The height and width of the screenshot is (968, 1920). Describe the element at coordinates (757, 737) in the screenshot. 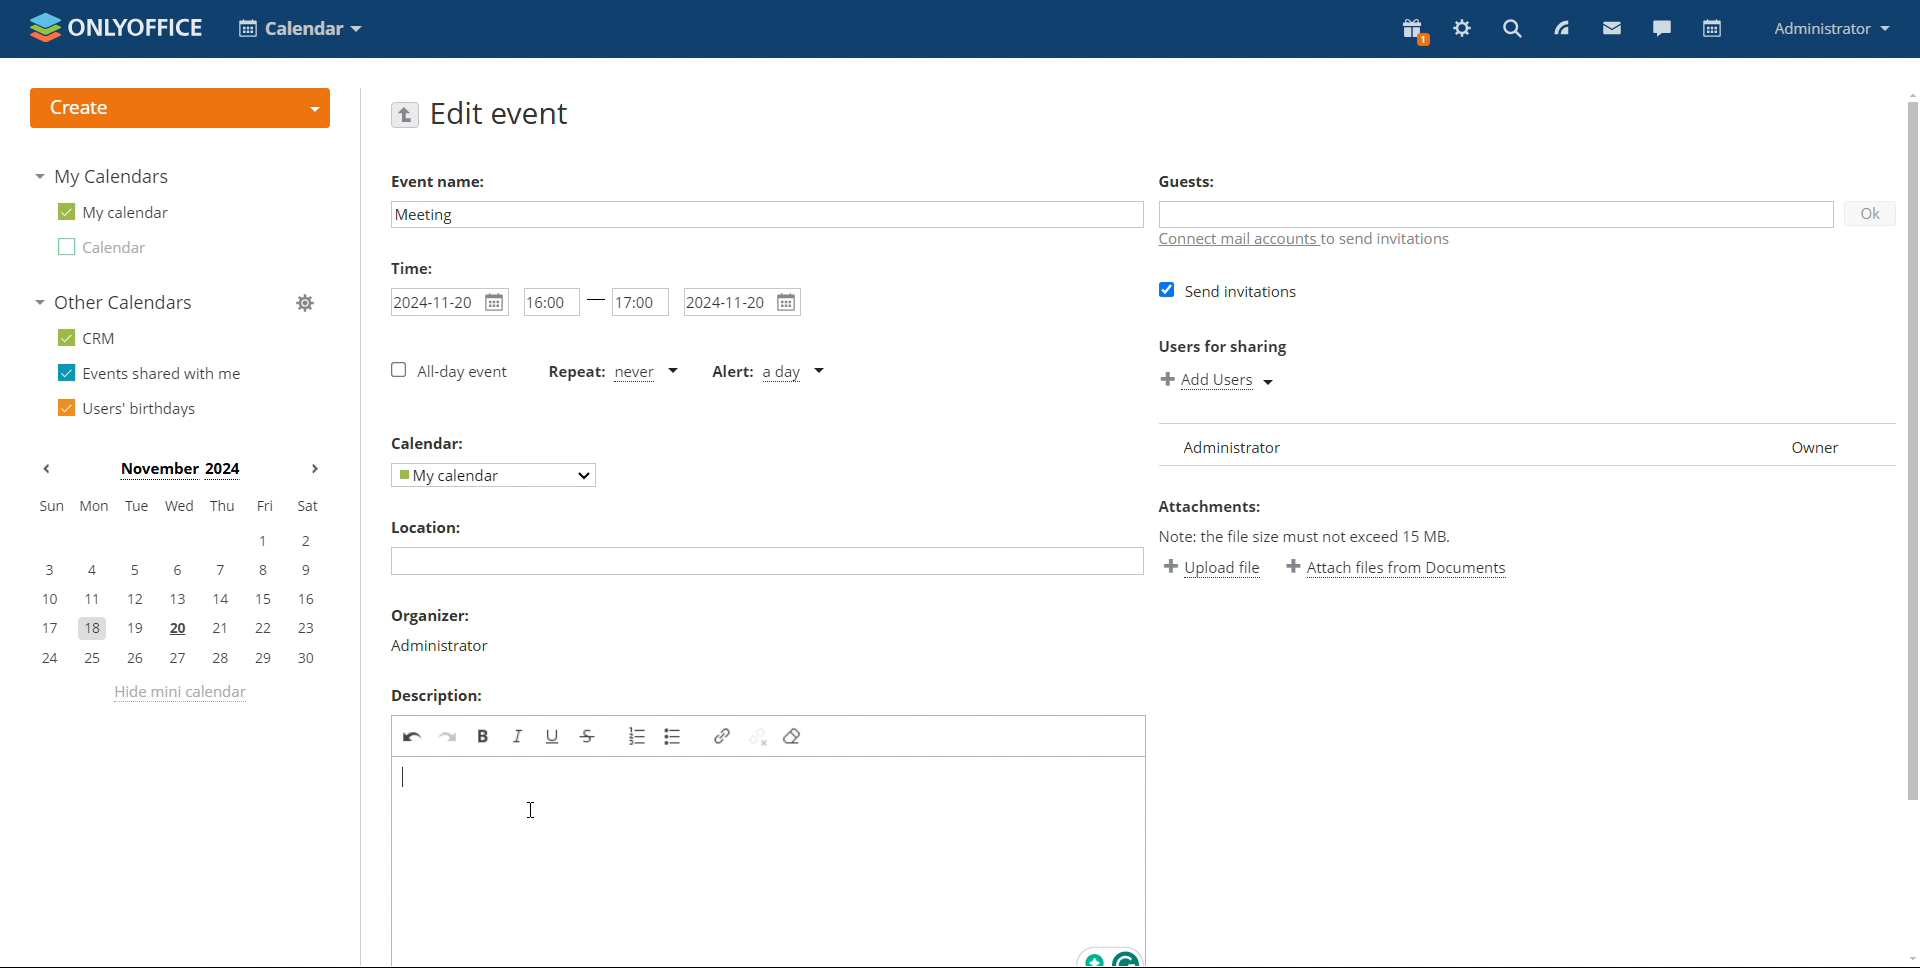

I see `unlink` at that location.